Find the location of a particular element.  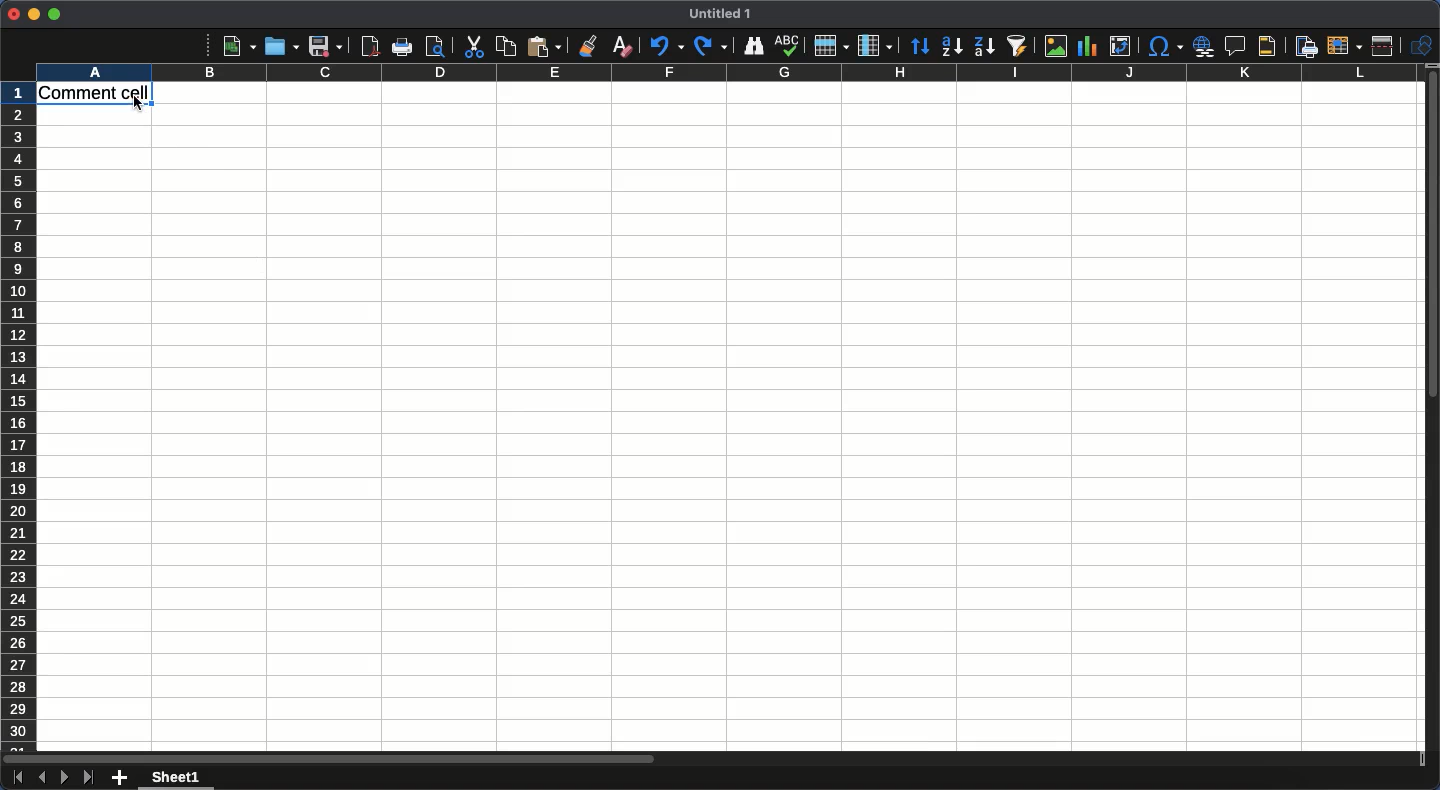

Row is located at coordinates (830, 46).